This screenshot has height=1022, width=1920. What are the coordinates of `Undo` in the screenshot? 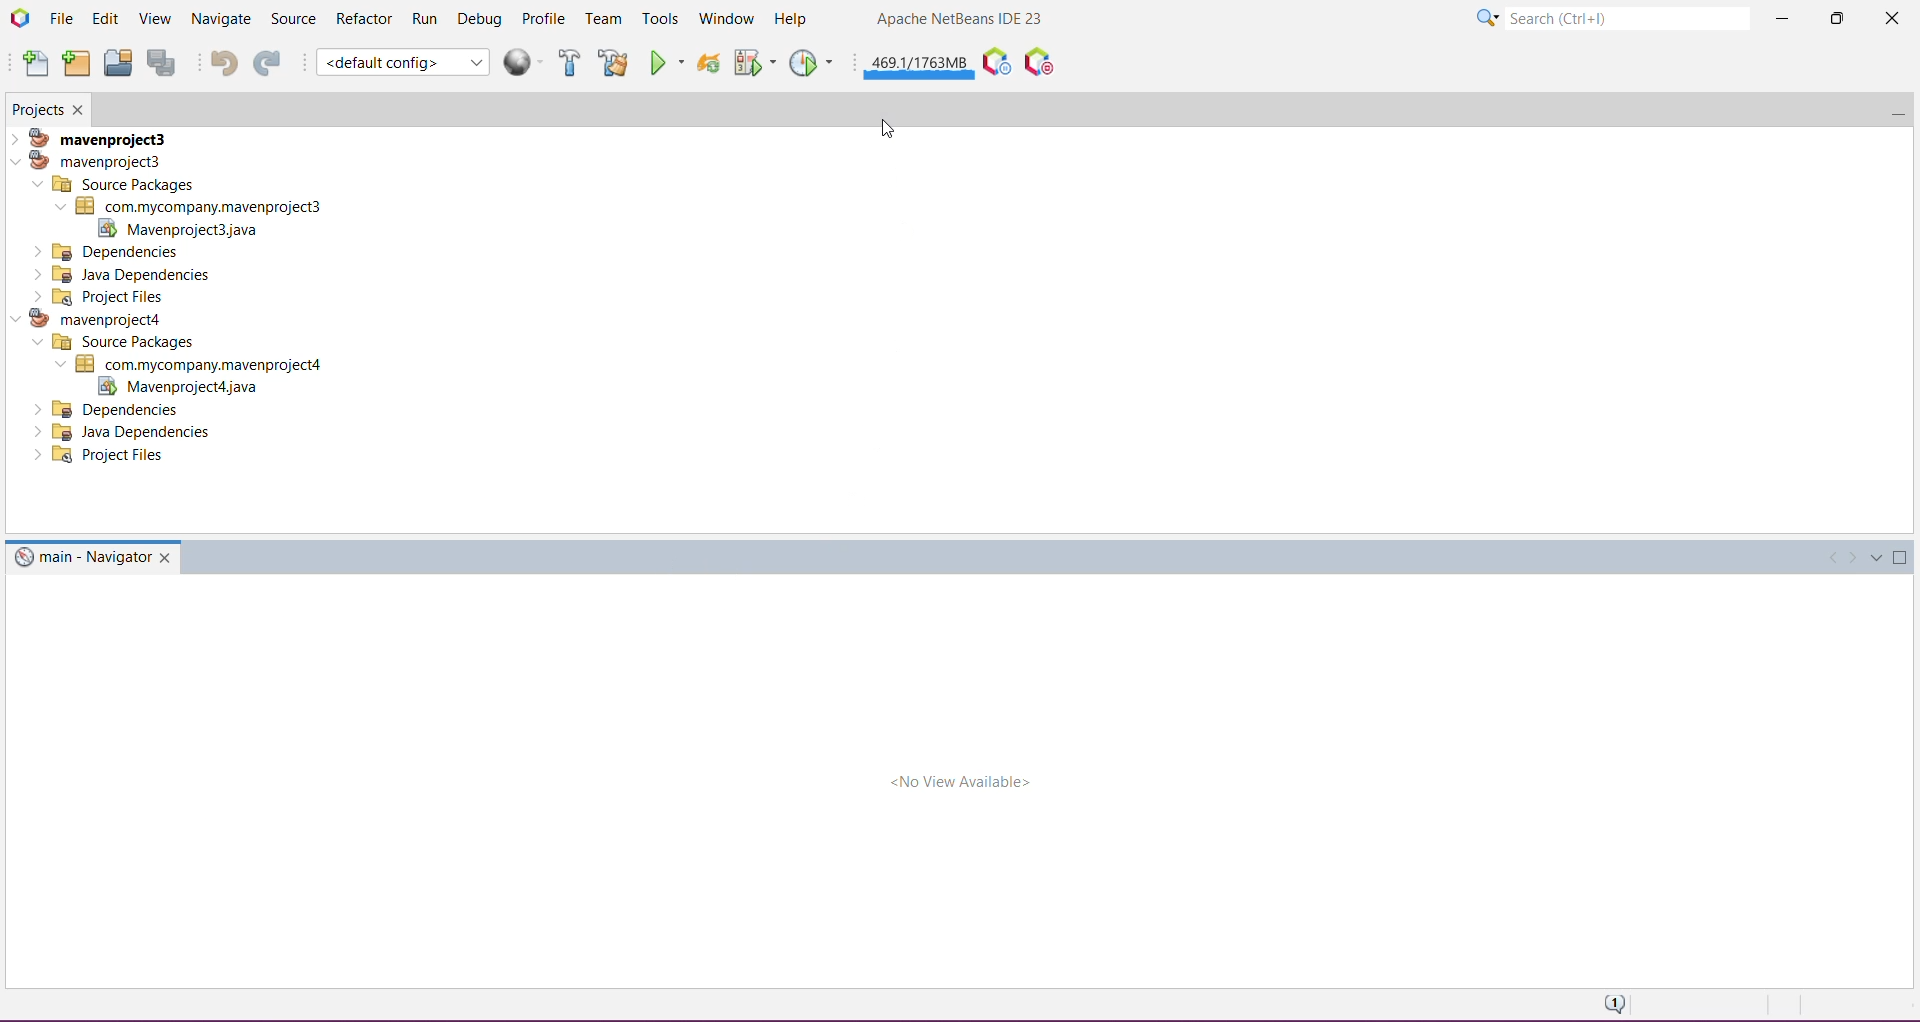 It's located at (218, 62).